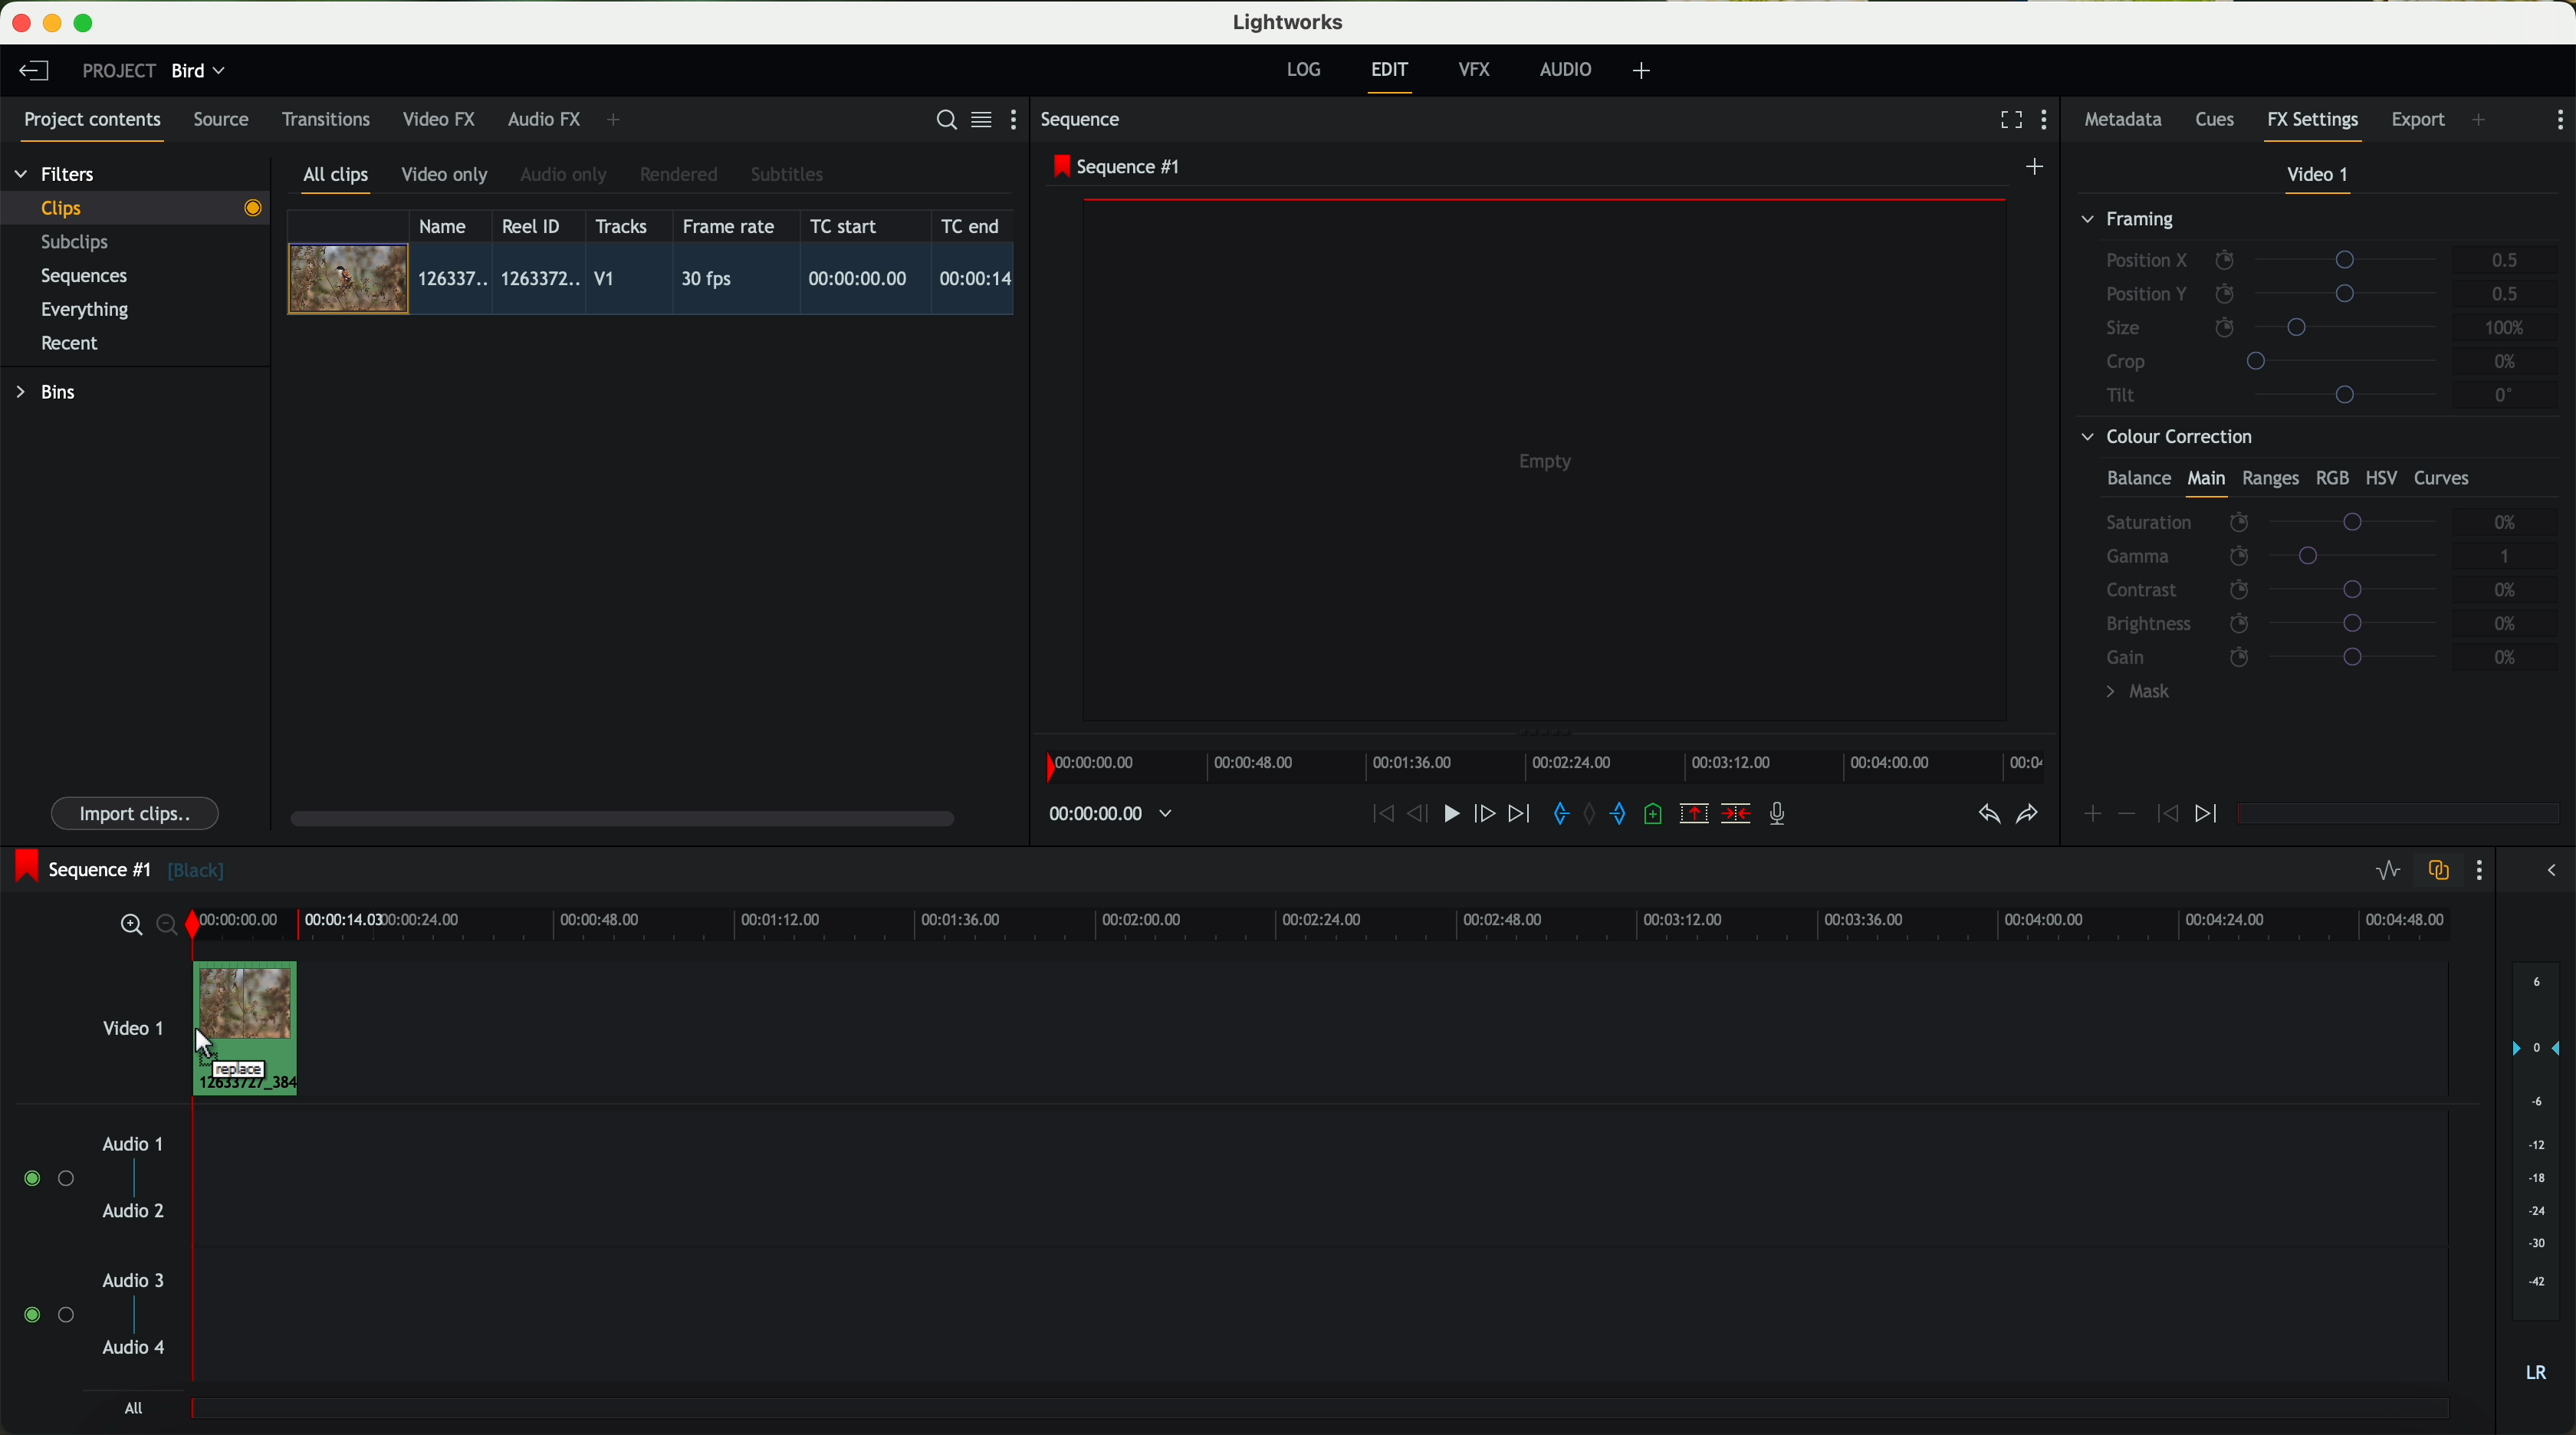 The height and width of the screenshot is (1435, 2576). I want to click on all clips, so click(337, 181).